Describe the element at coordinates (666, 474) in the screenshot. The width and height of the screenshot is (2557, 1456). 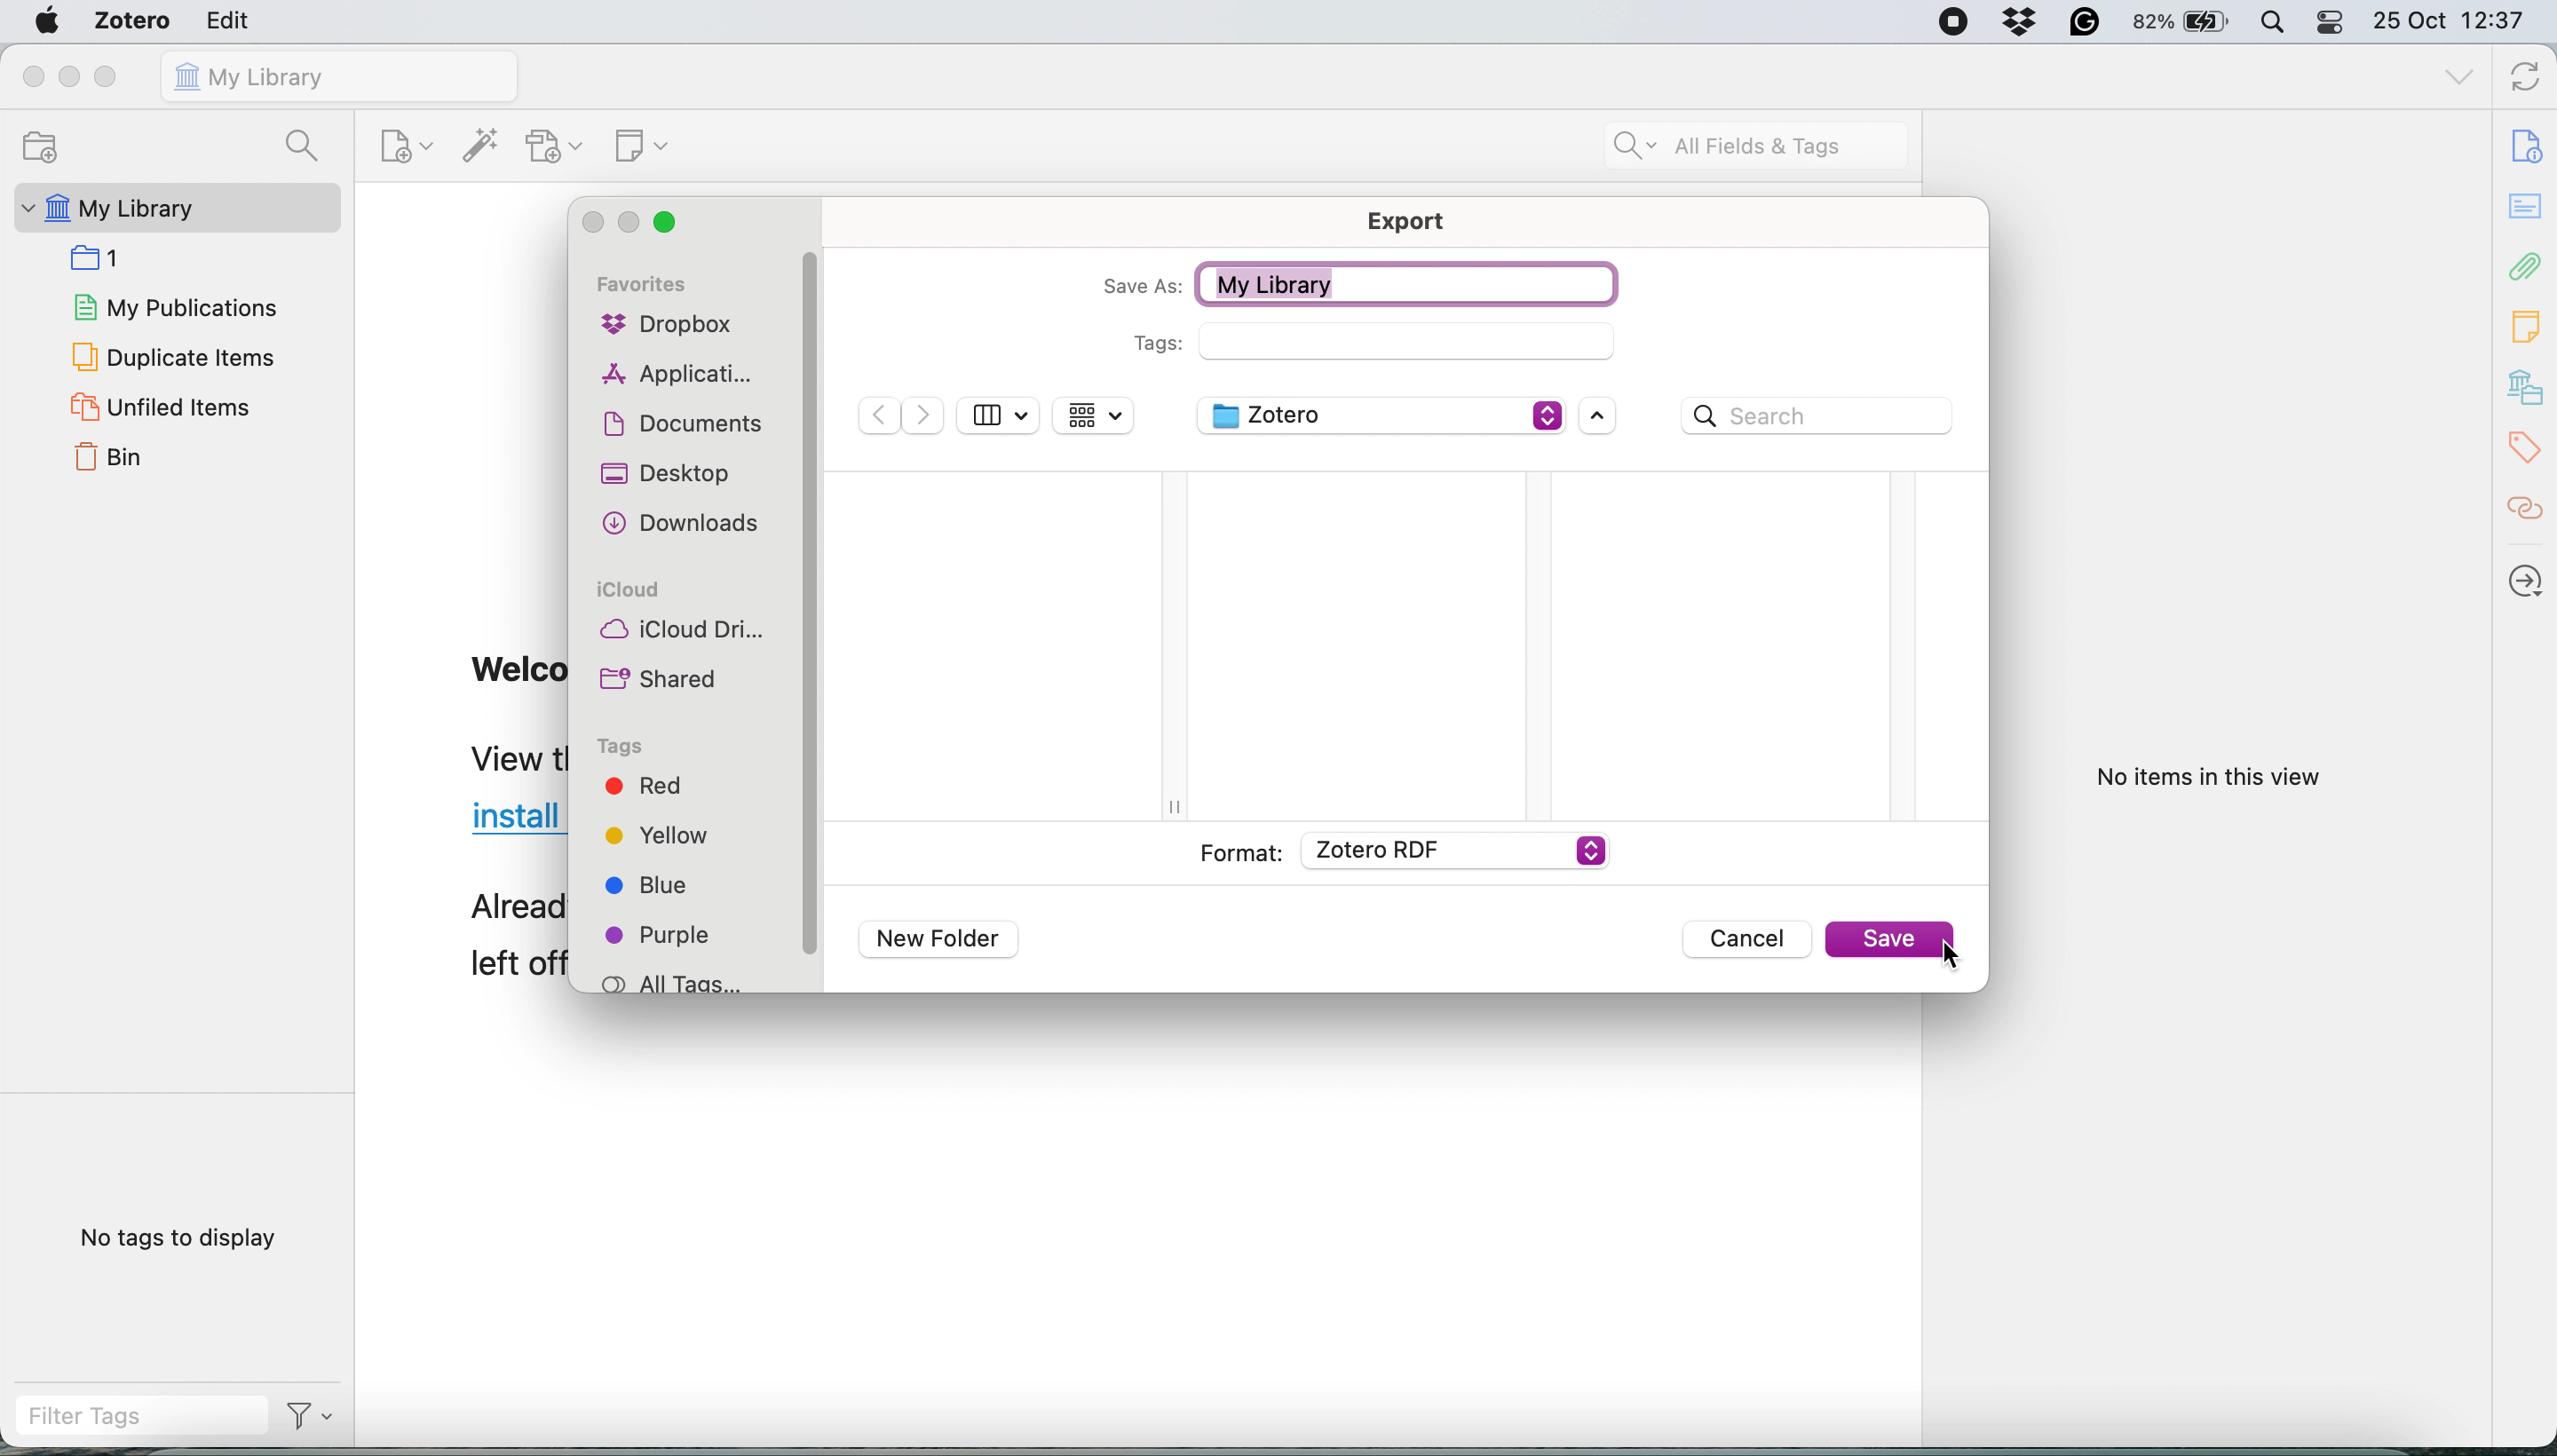
I see `Desktop` at that location.